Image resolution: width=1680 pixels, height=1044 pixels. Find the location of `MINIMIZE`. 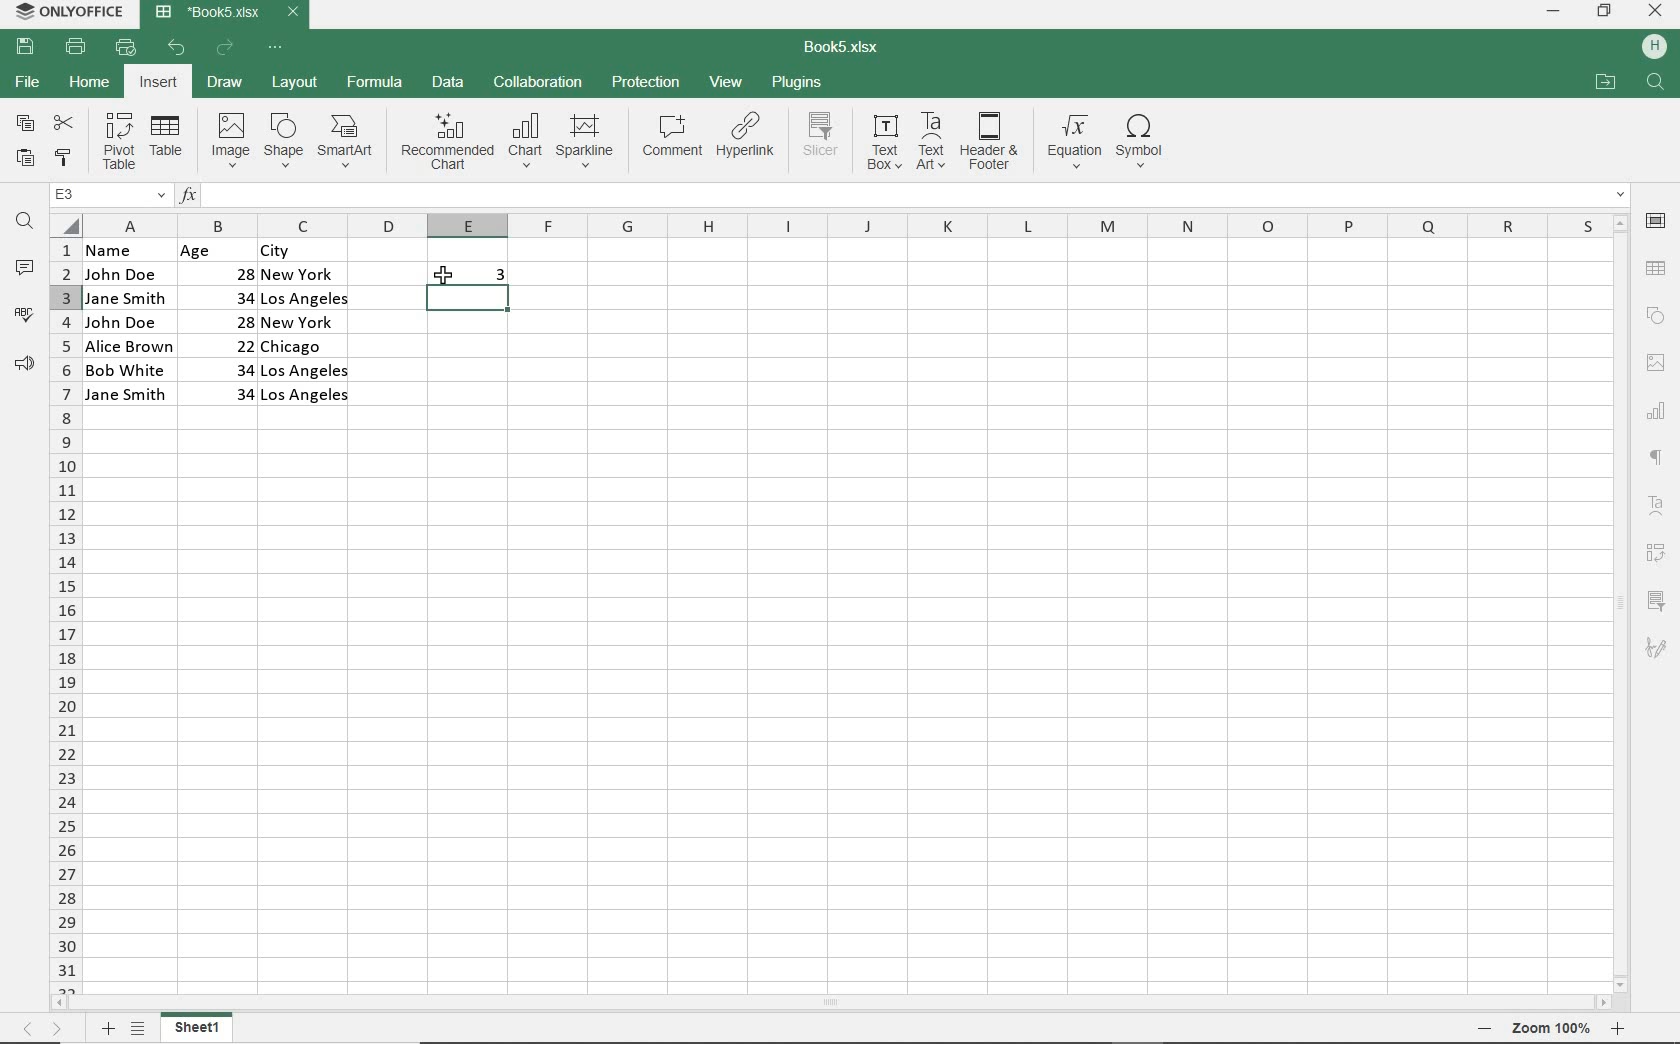

MINIMIZE is located at coordinates (1553, 12).